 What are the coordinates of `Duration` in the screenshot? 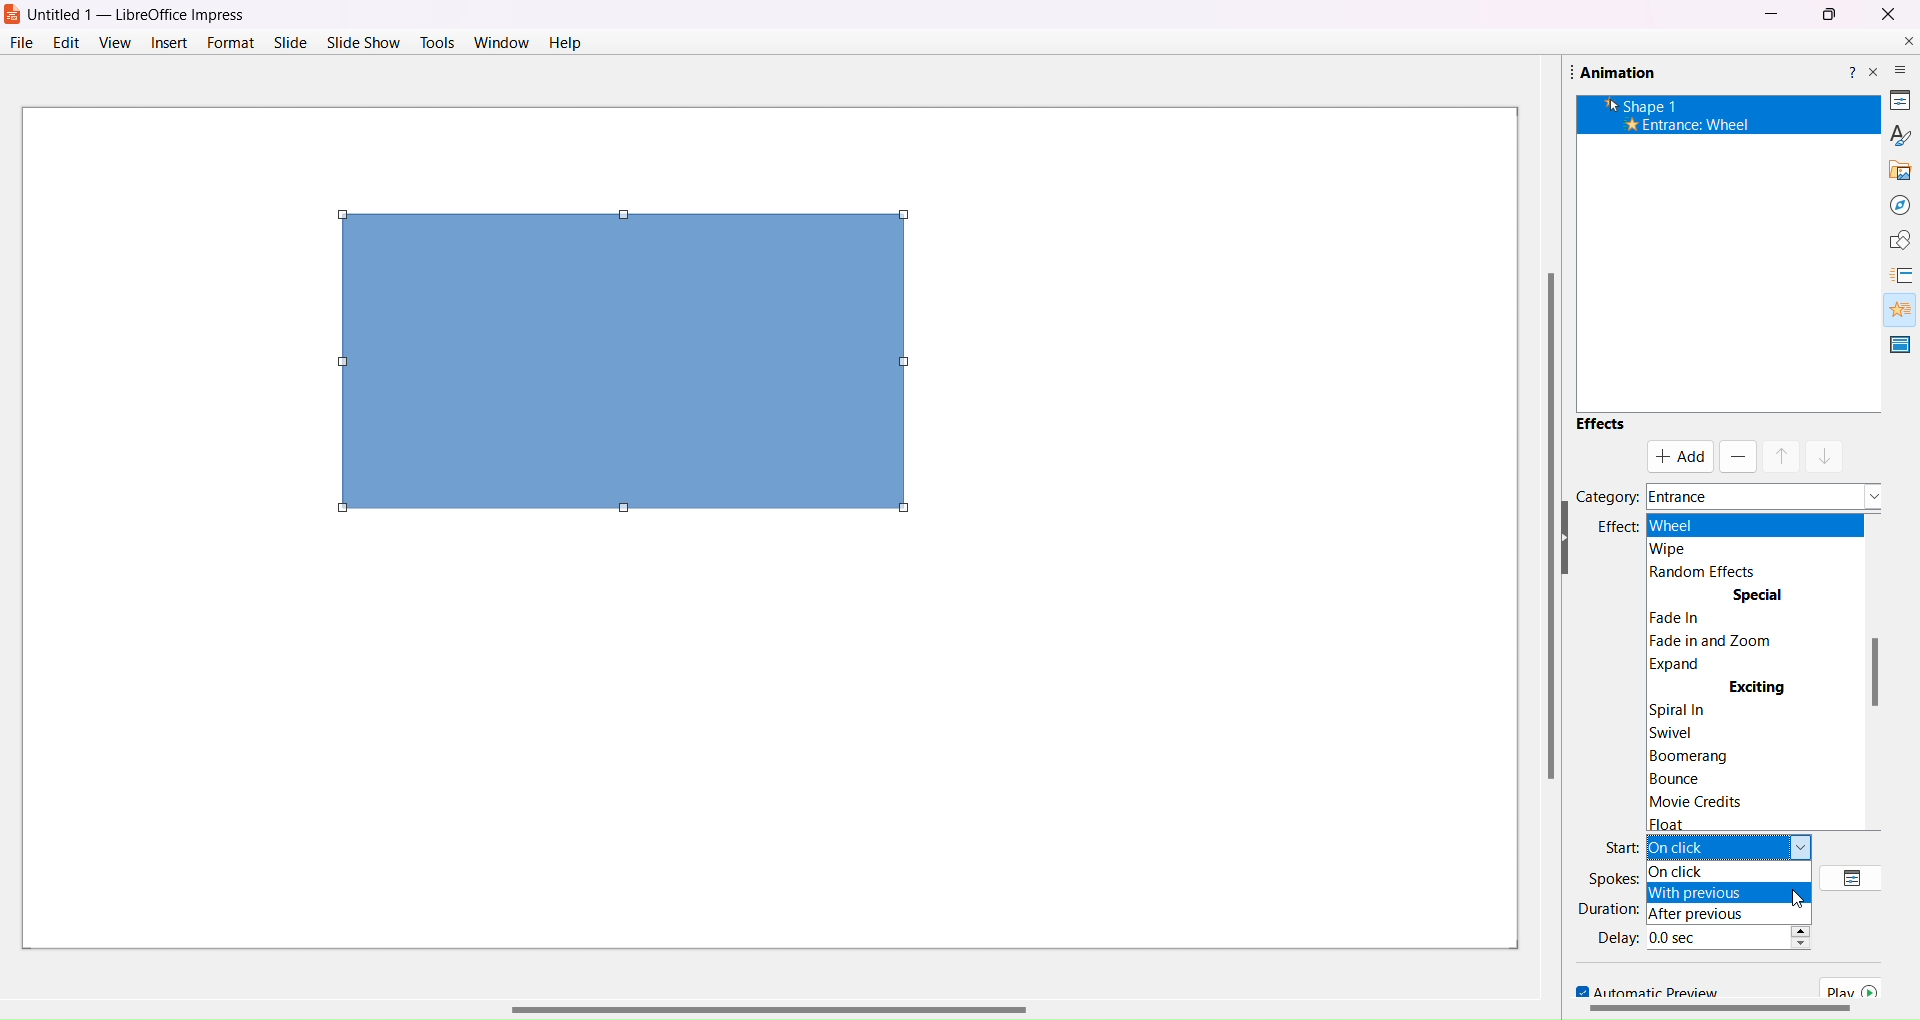 It's located at (1607, 907).